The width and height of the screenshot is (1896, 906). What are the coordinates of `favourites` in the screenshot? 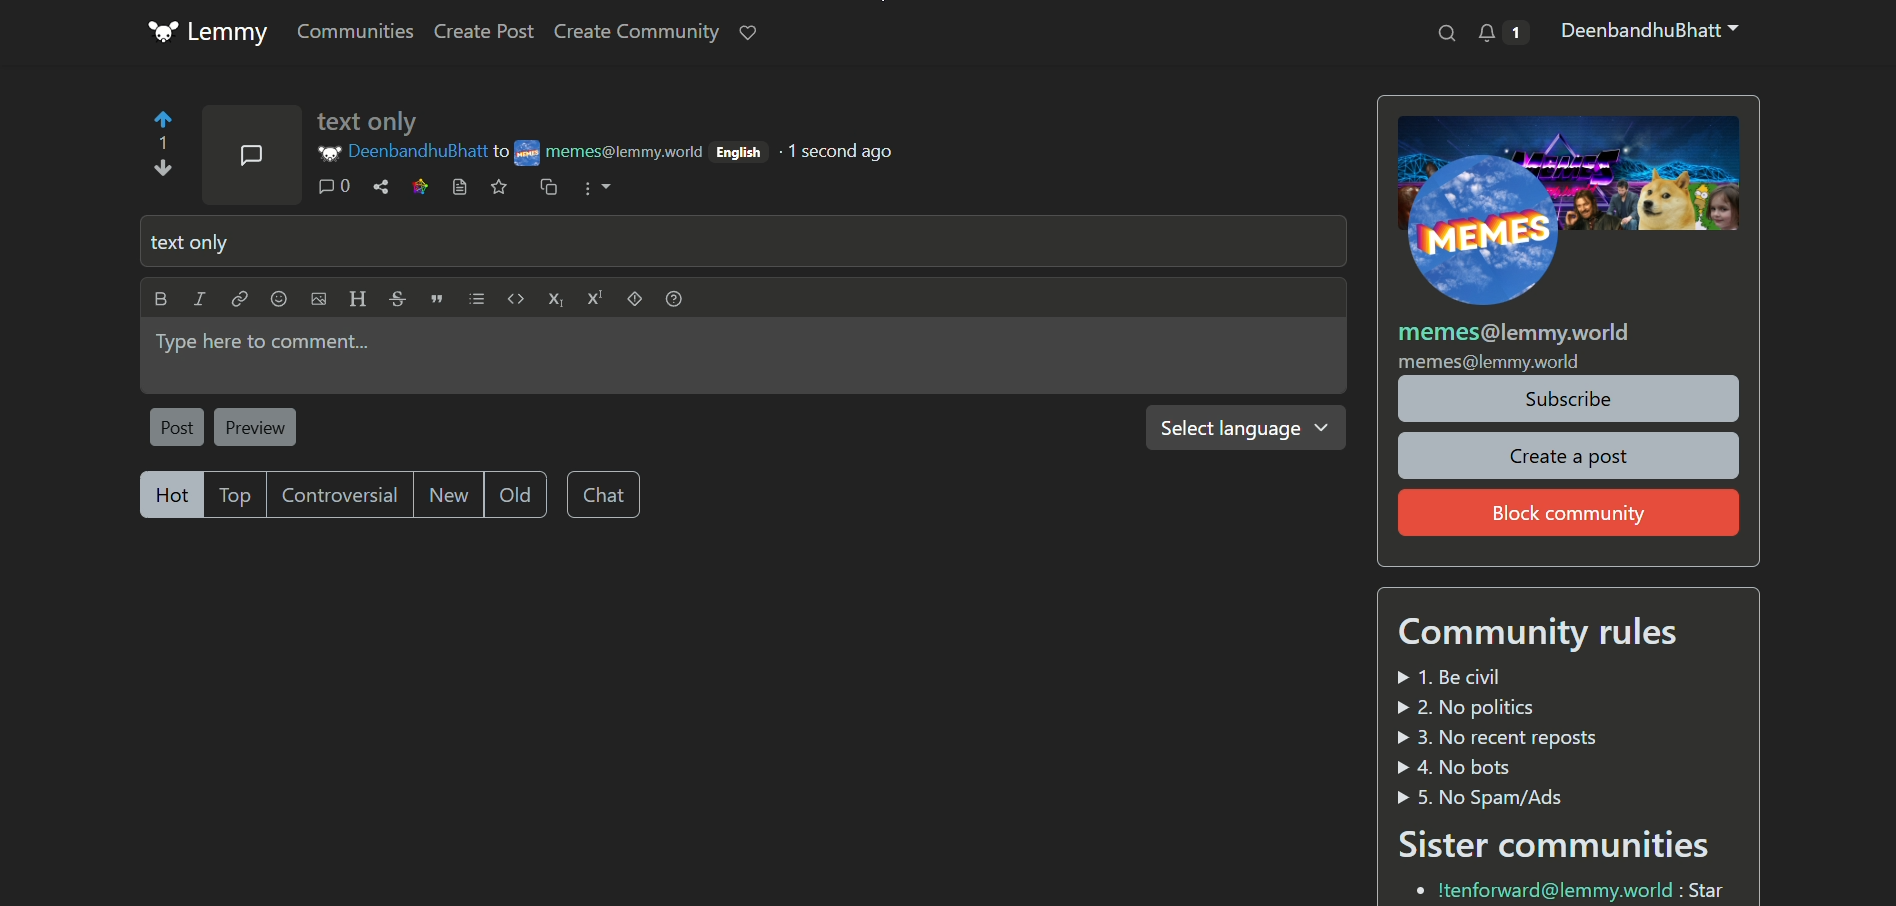 It's located at (752, 32).